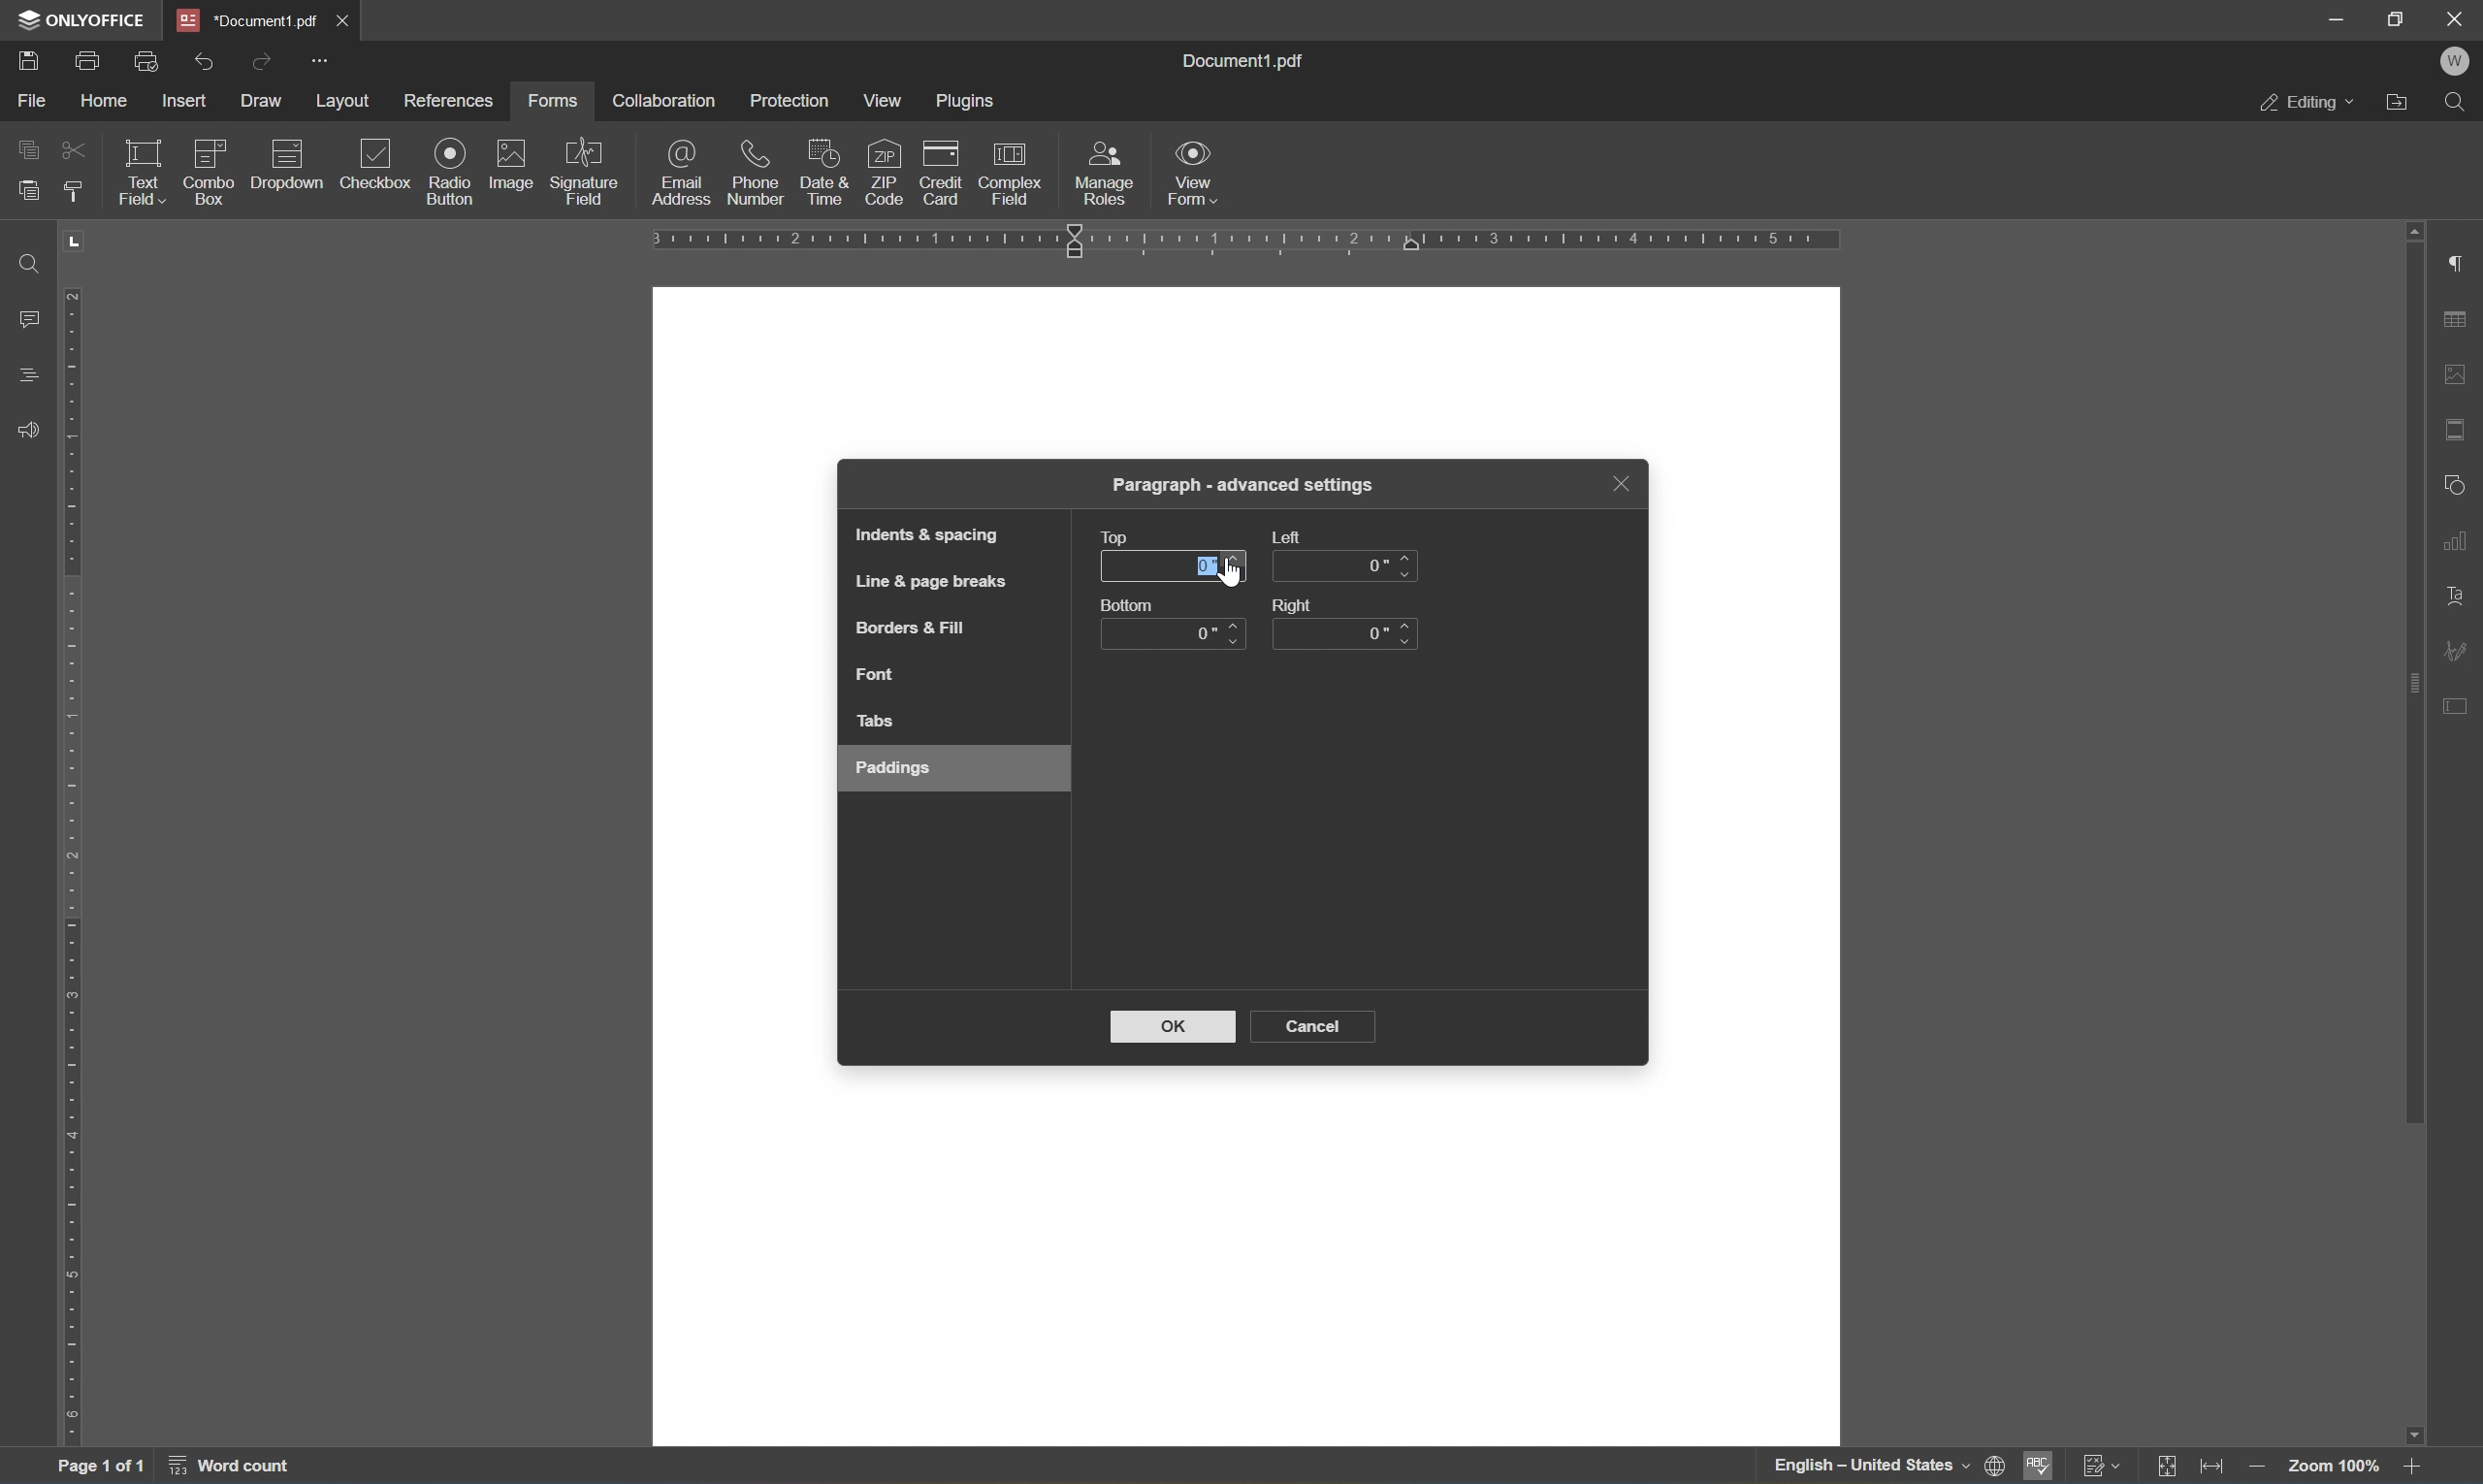  What do you see at coordinates (664, 101) in the screenshot?
I see `collaboration` at bounding box center [664, 101].